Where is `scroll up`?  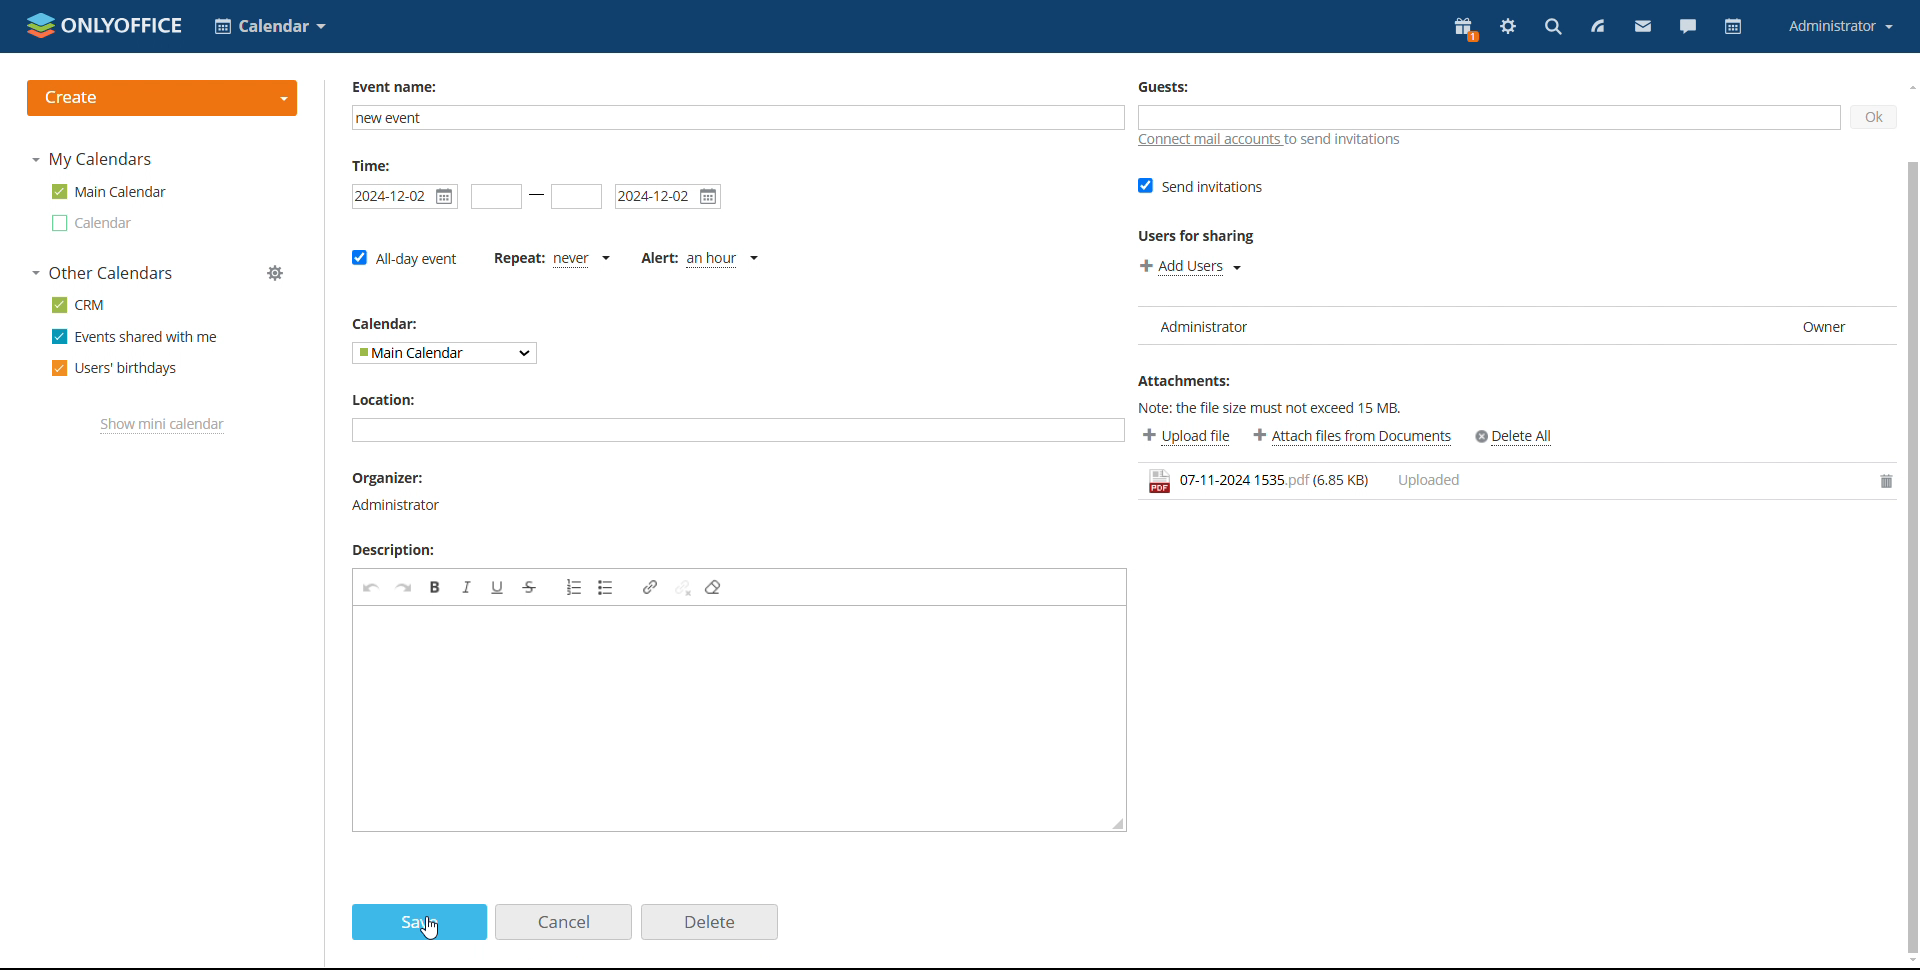
scroll up is located at coordinates (1908, 85).